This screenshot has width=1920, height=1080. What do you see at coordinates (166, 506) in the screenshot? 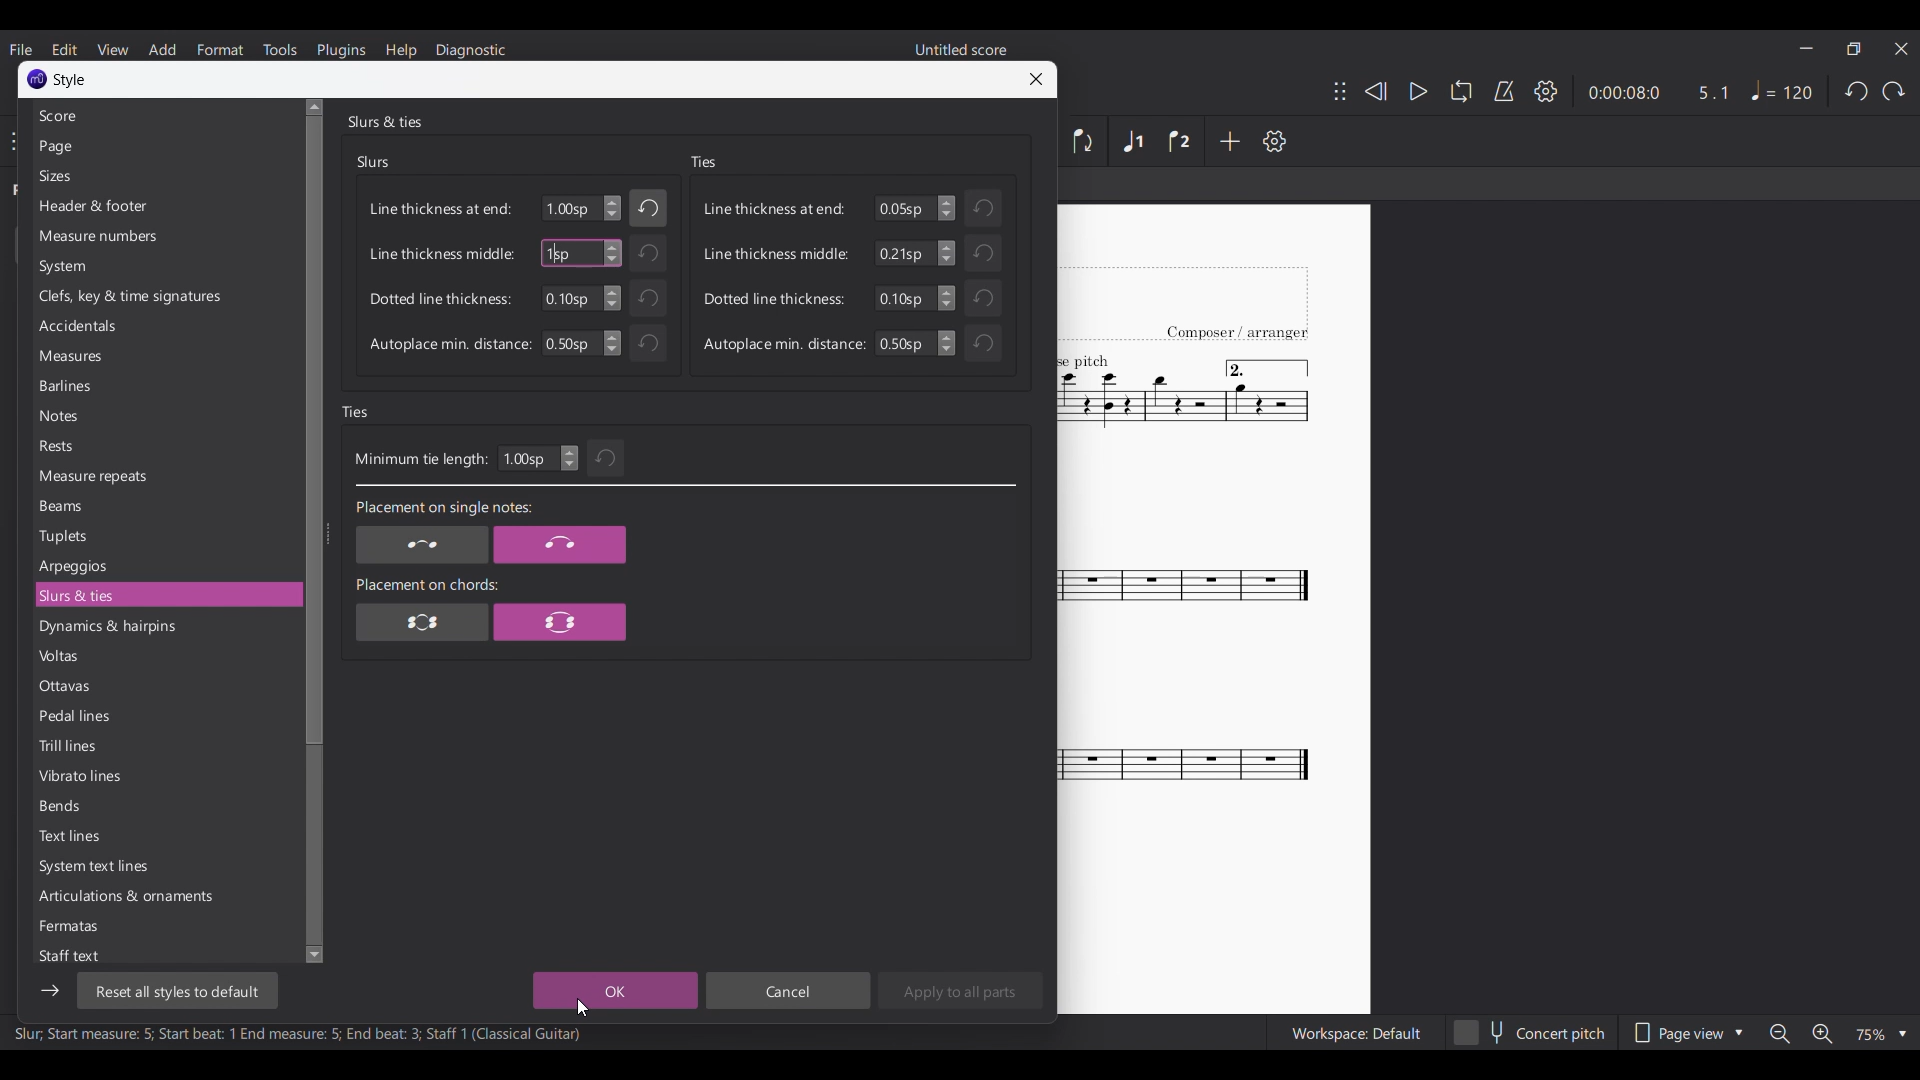
I see `Beams` at bounding box center [166, 506].